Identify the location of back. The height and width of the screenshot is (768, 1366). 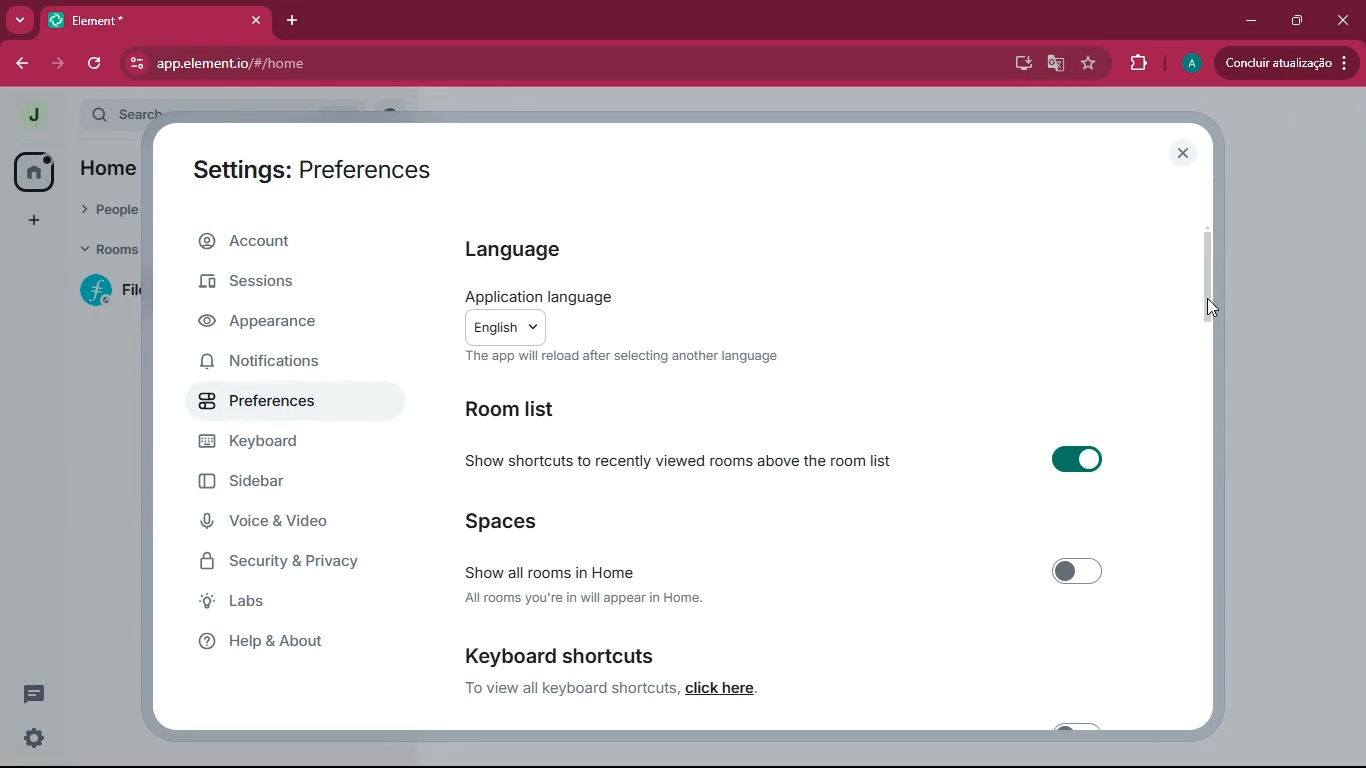
(23, 63).